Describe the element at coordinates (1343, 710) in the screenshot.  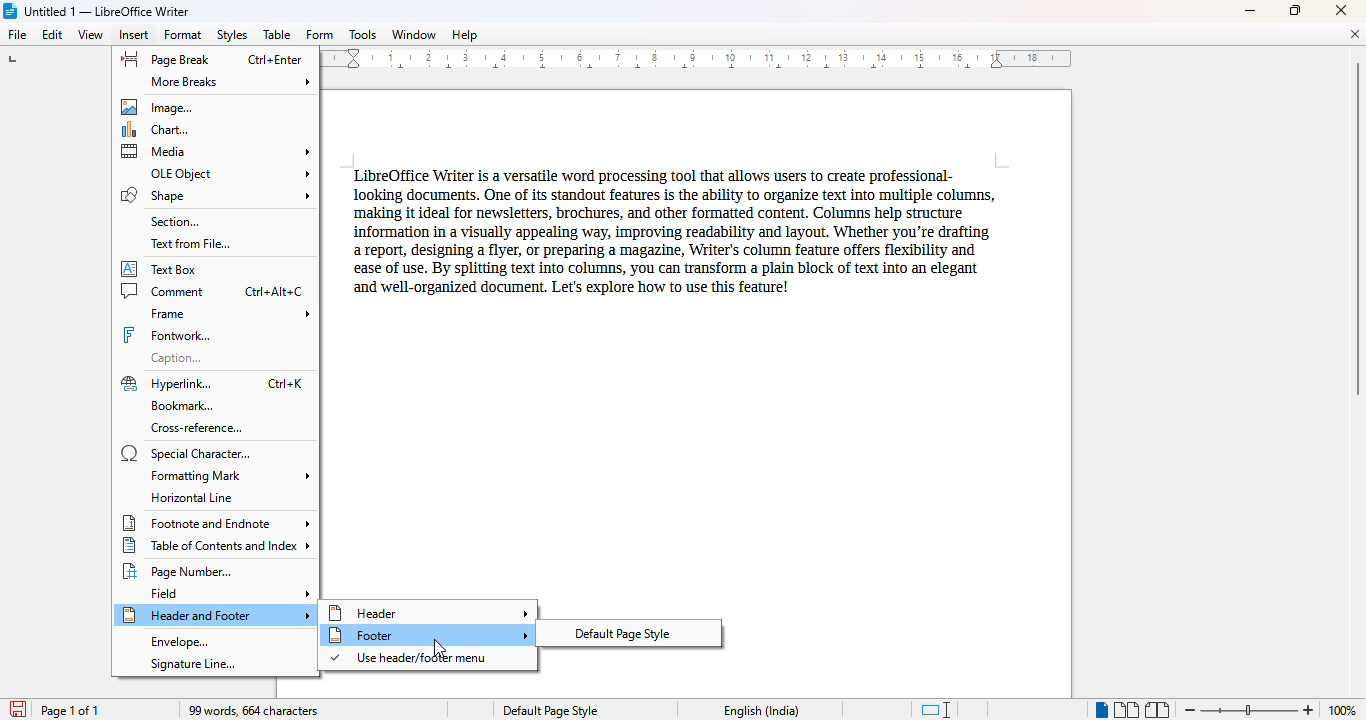
I see `100% (zoom level)` at that location.